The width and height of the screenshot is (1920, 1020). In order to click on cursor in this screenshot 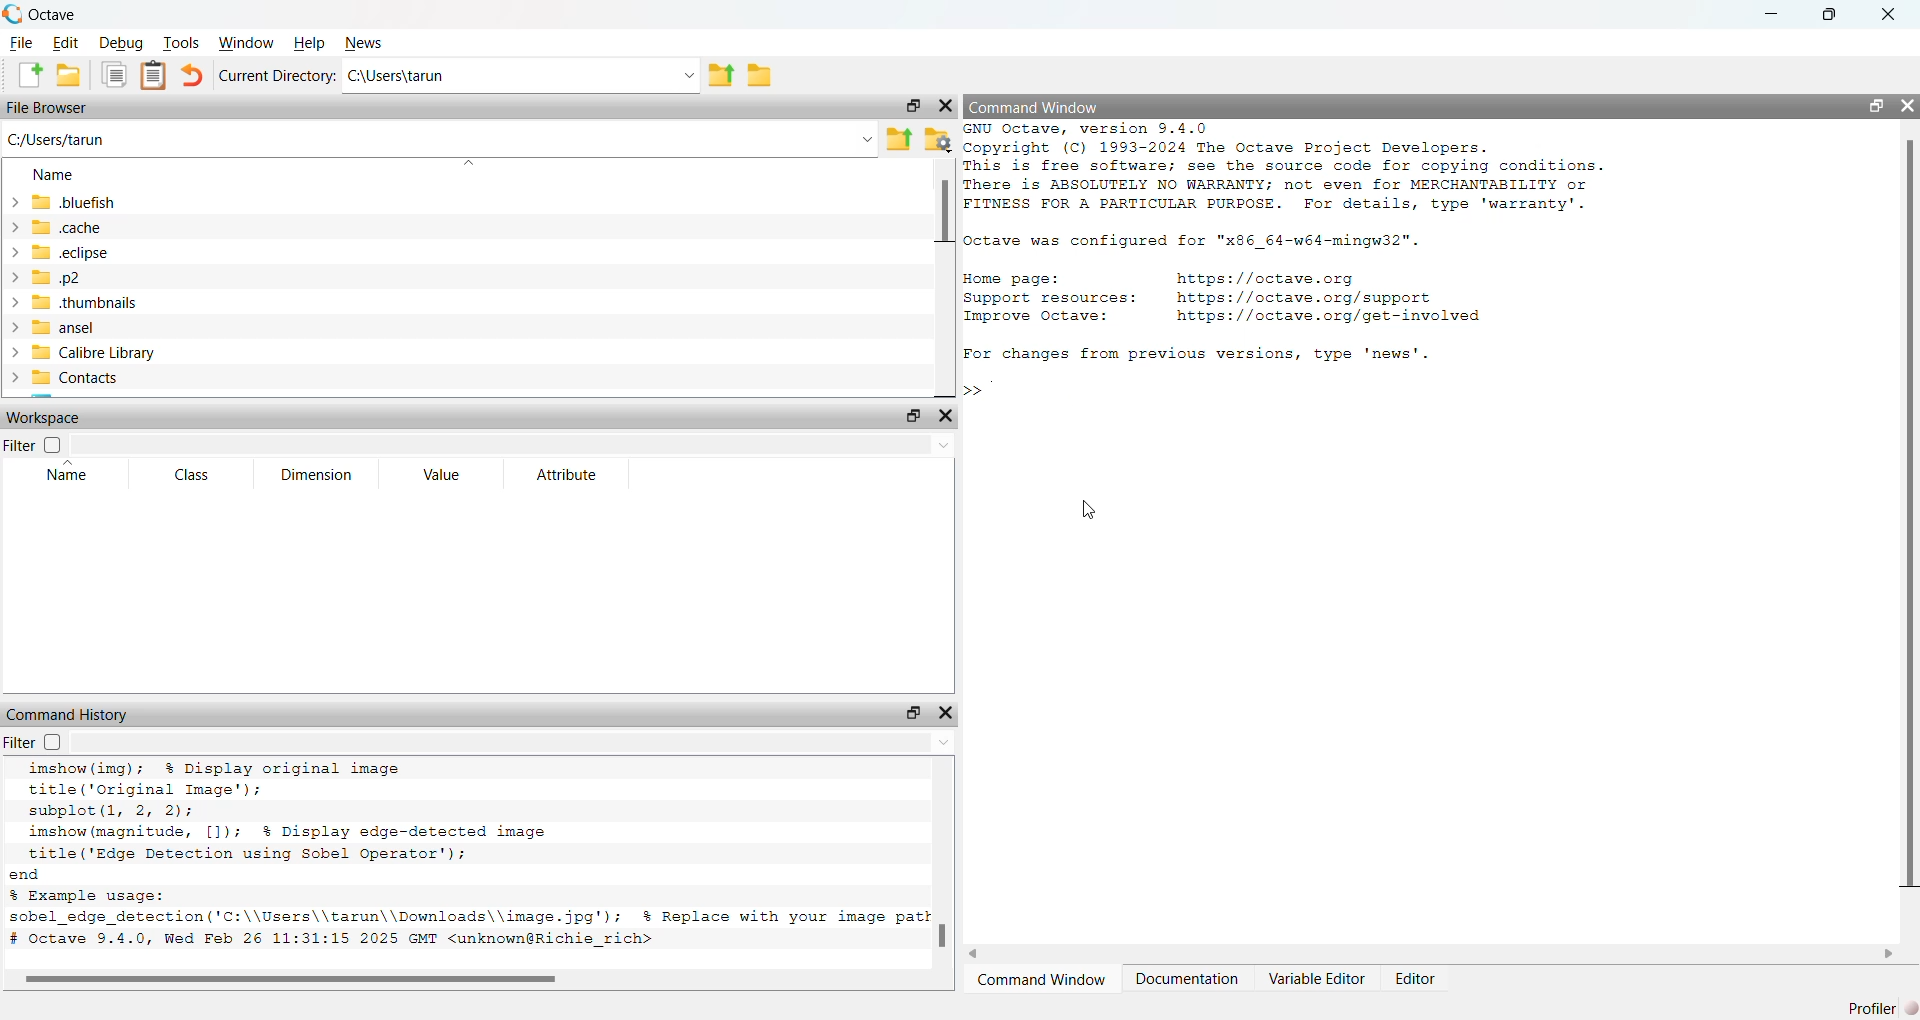, I will do `click(1090, 512)`.